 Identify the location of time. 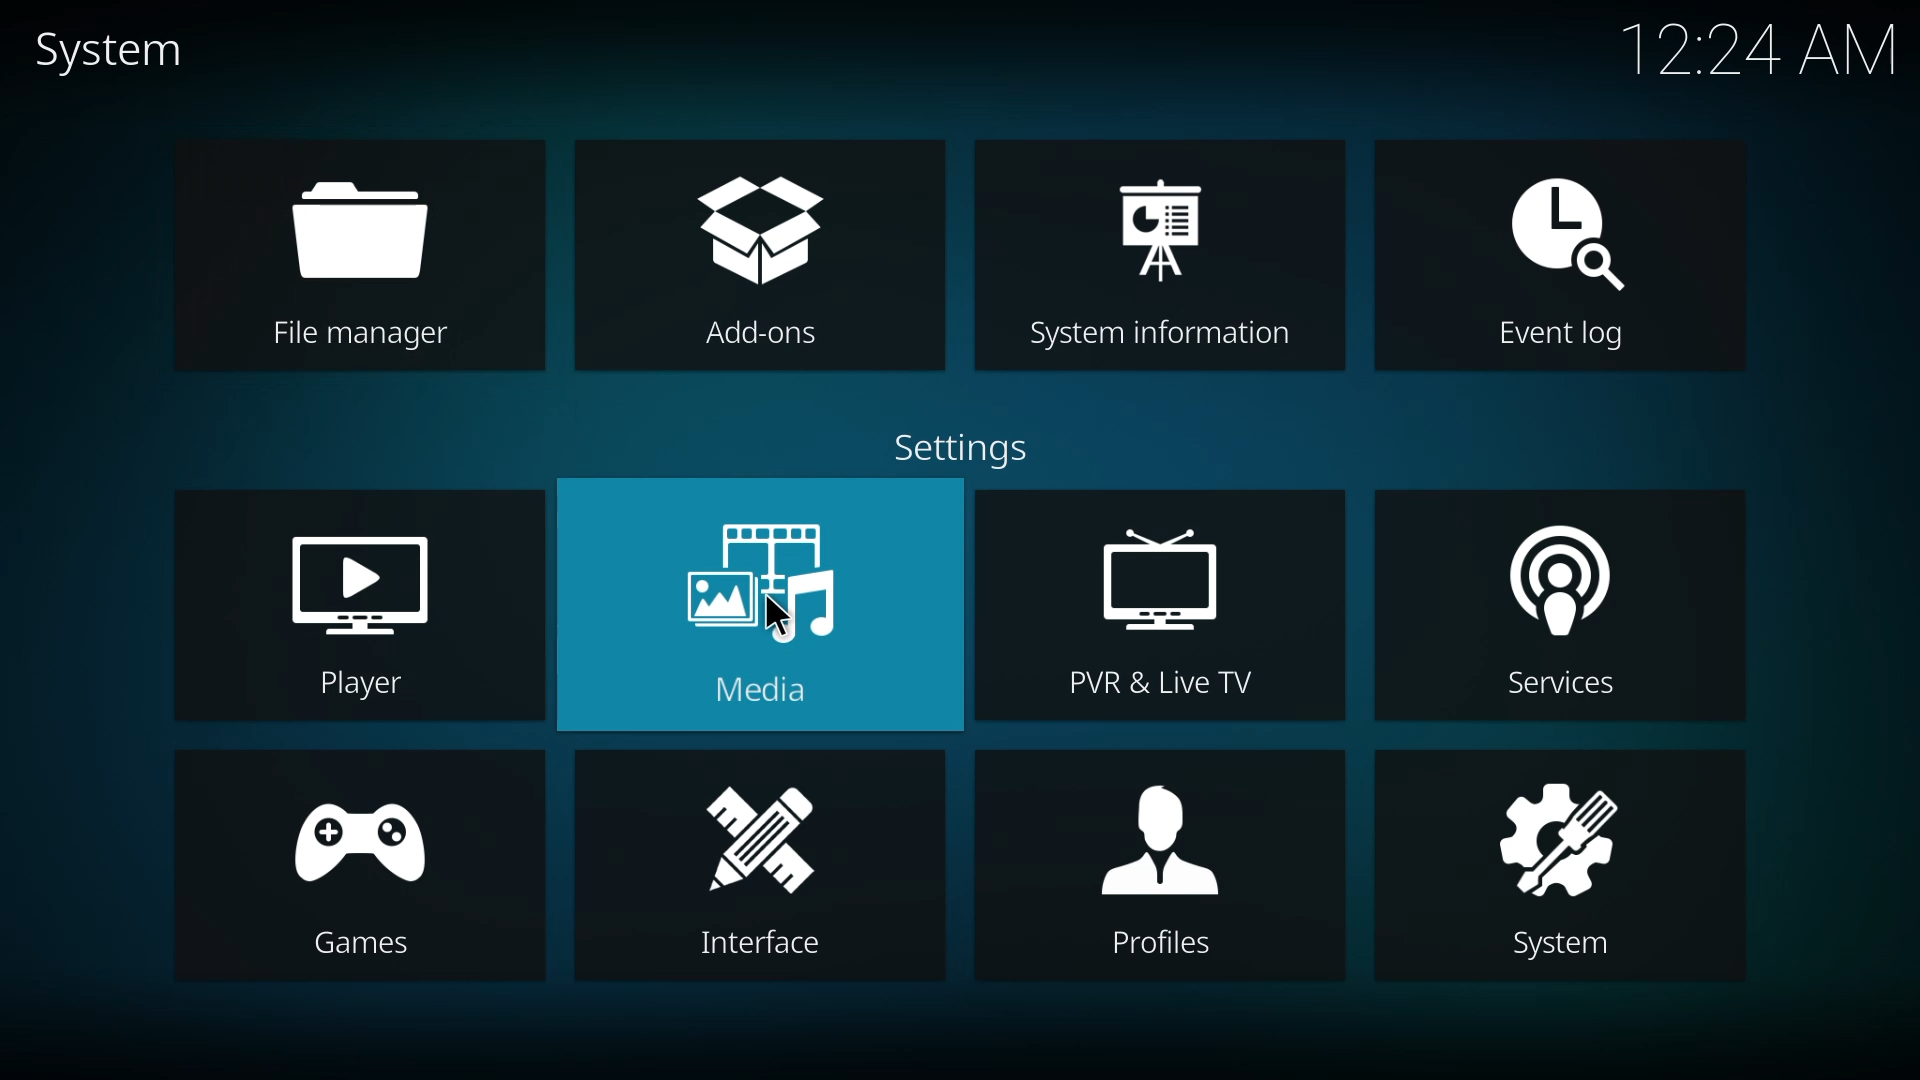
(1758, 49).